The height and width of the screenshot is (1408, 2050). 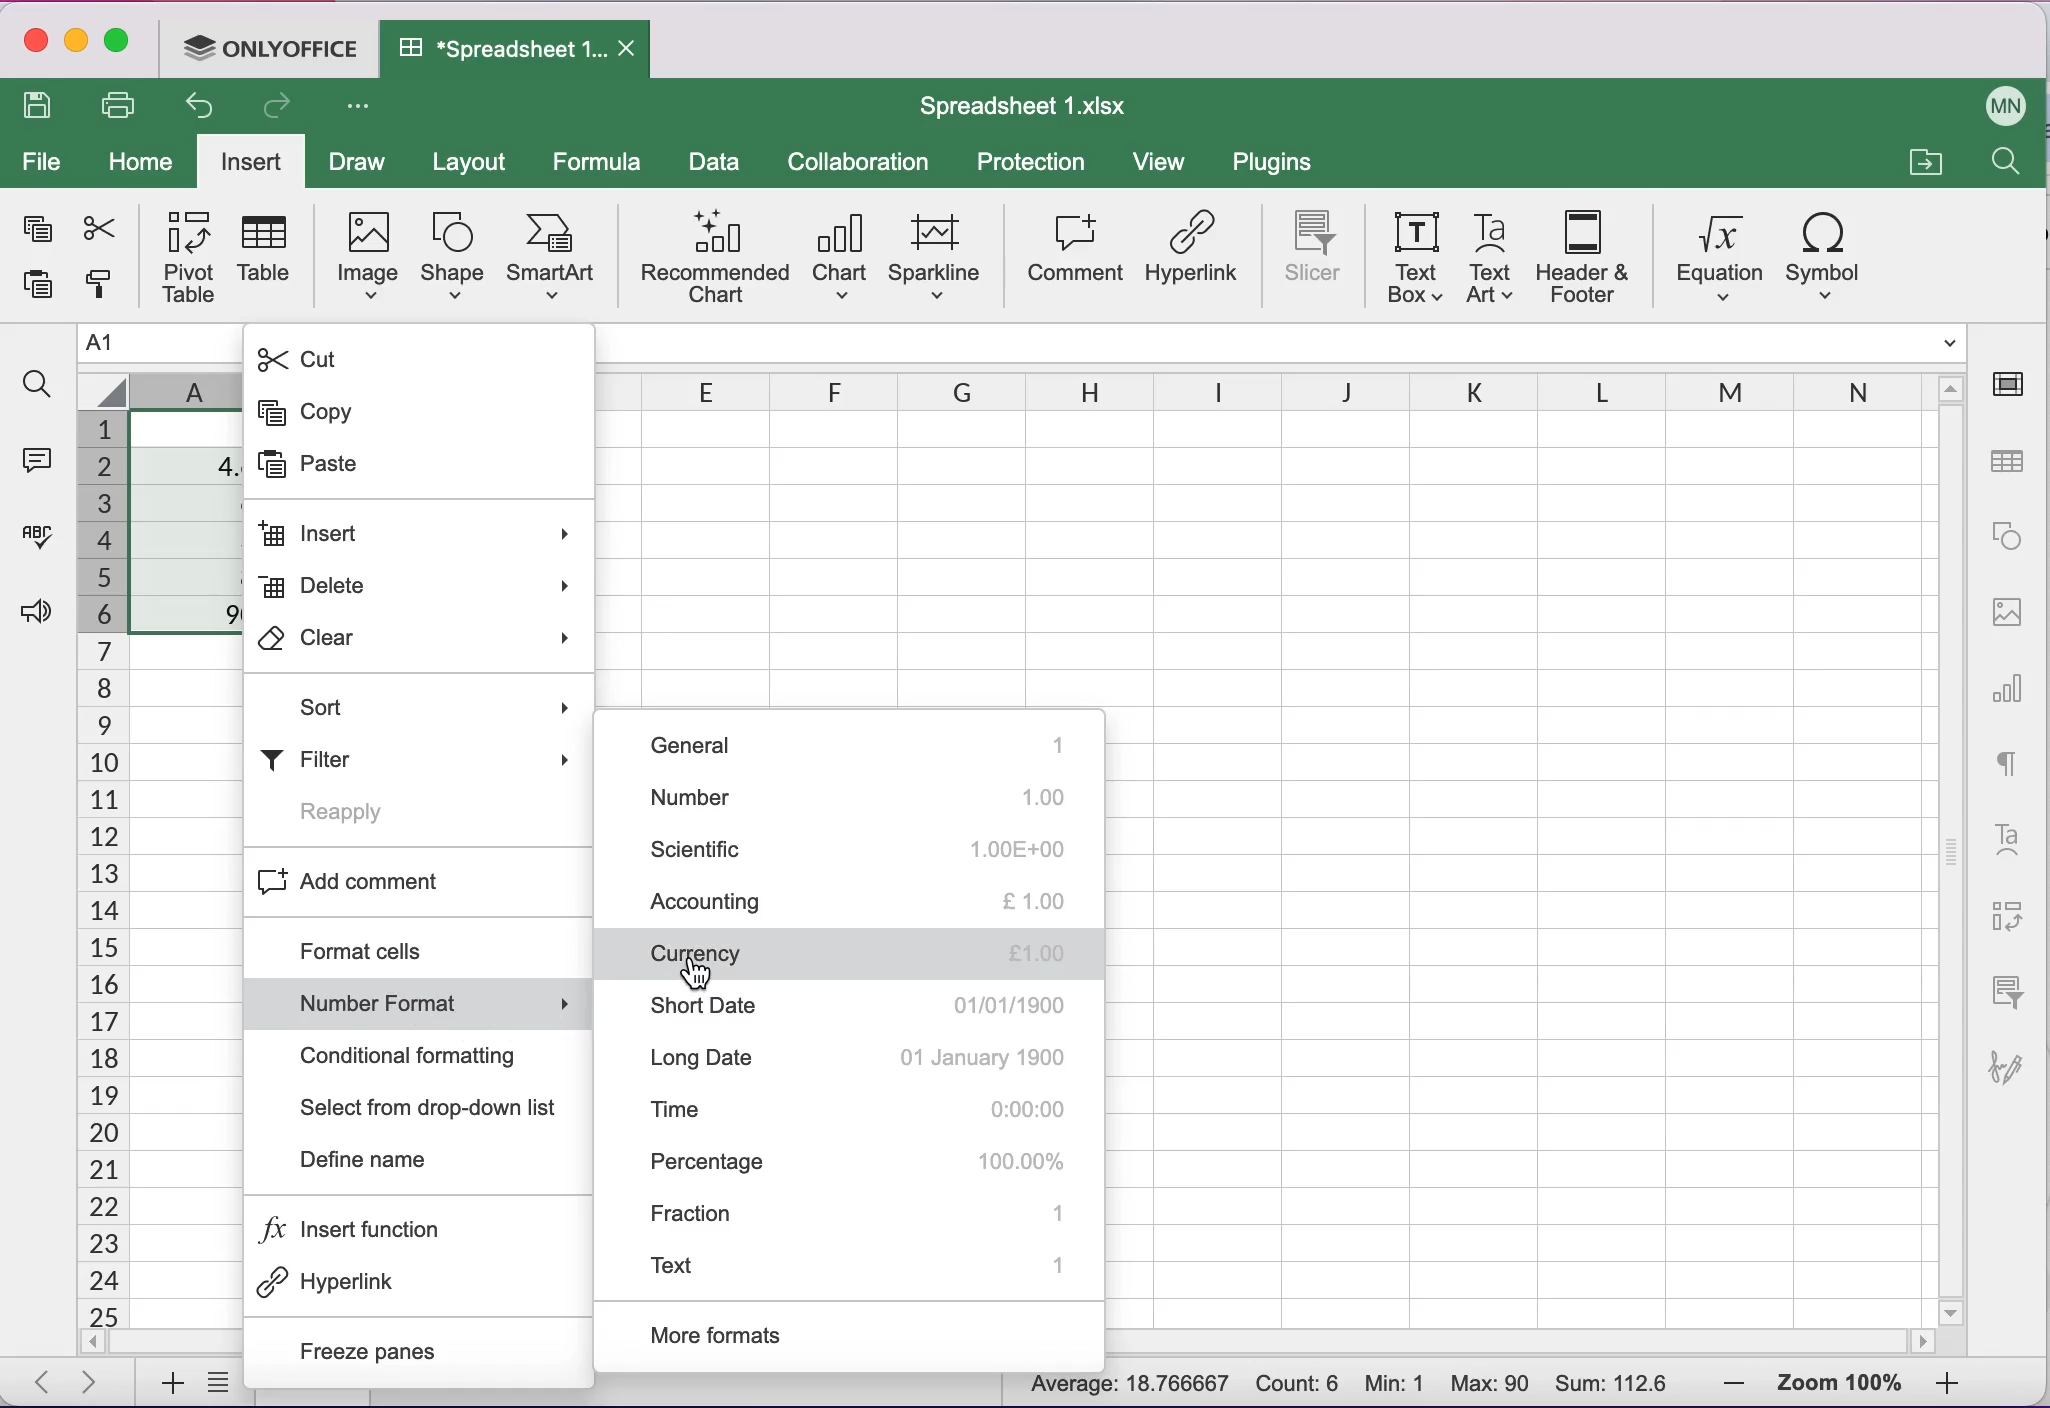 I want to click on columns, so click(x=1288, y=391).